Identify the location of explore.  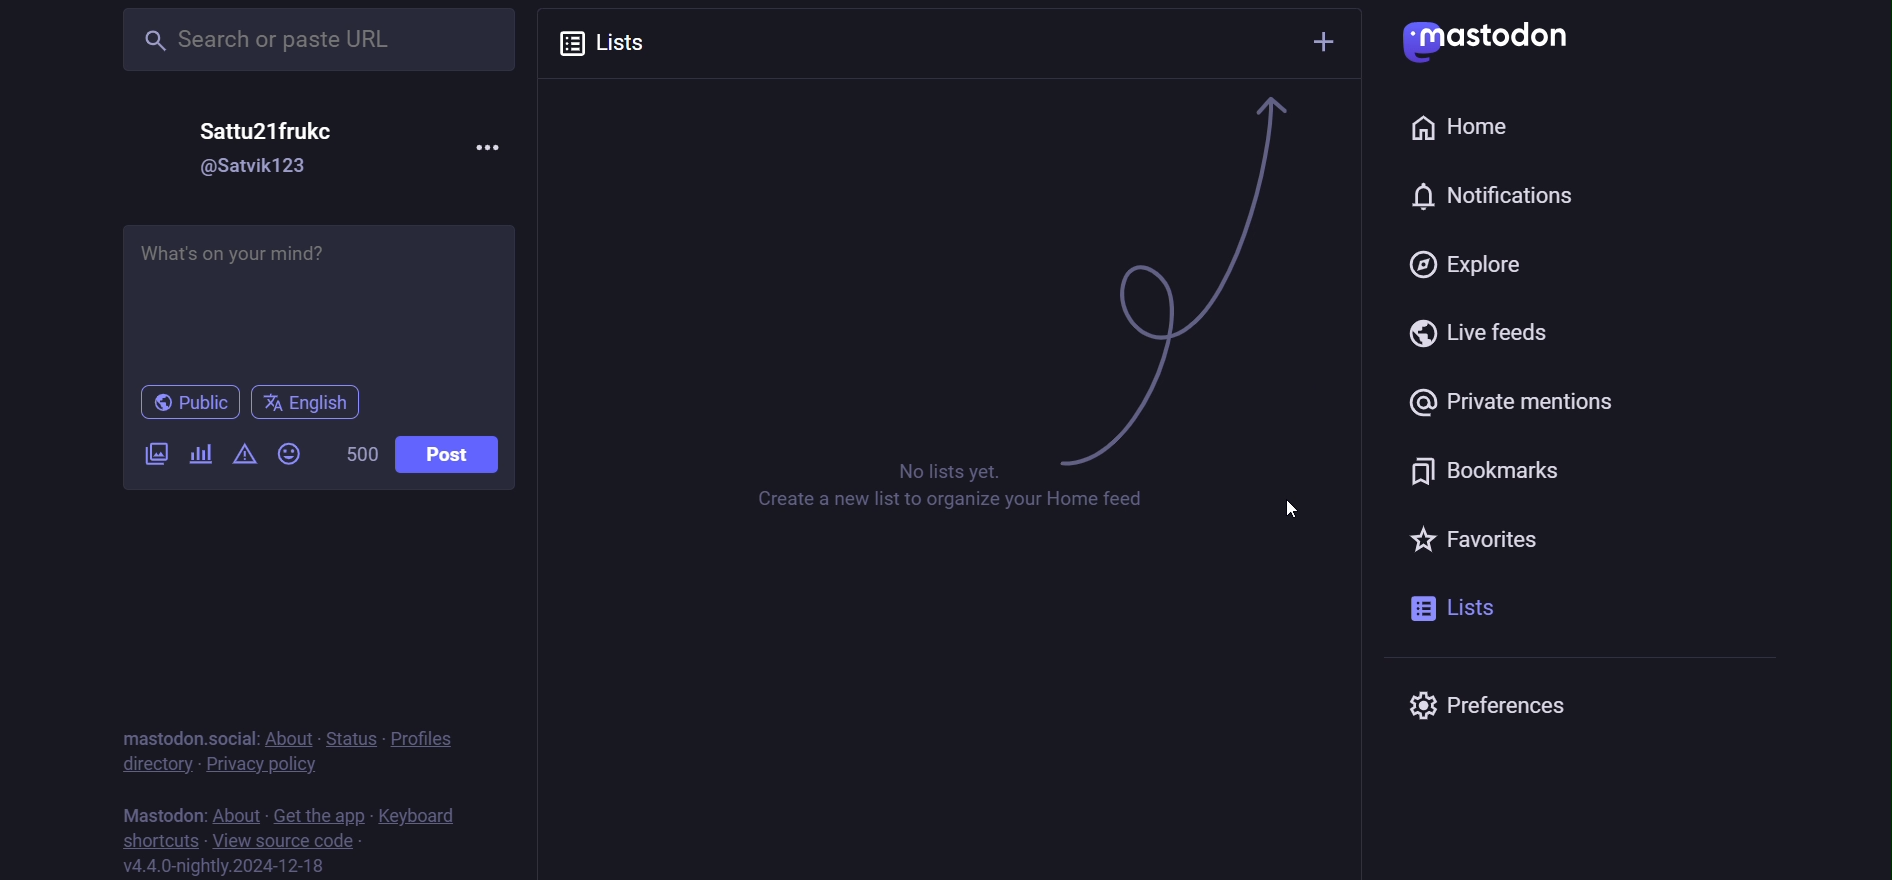
(1466, 261).